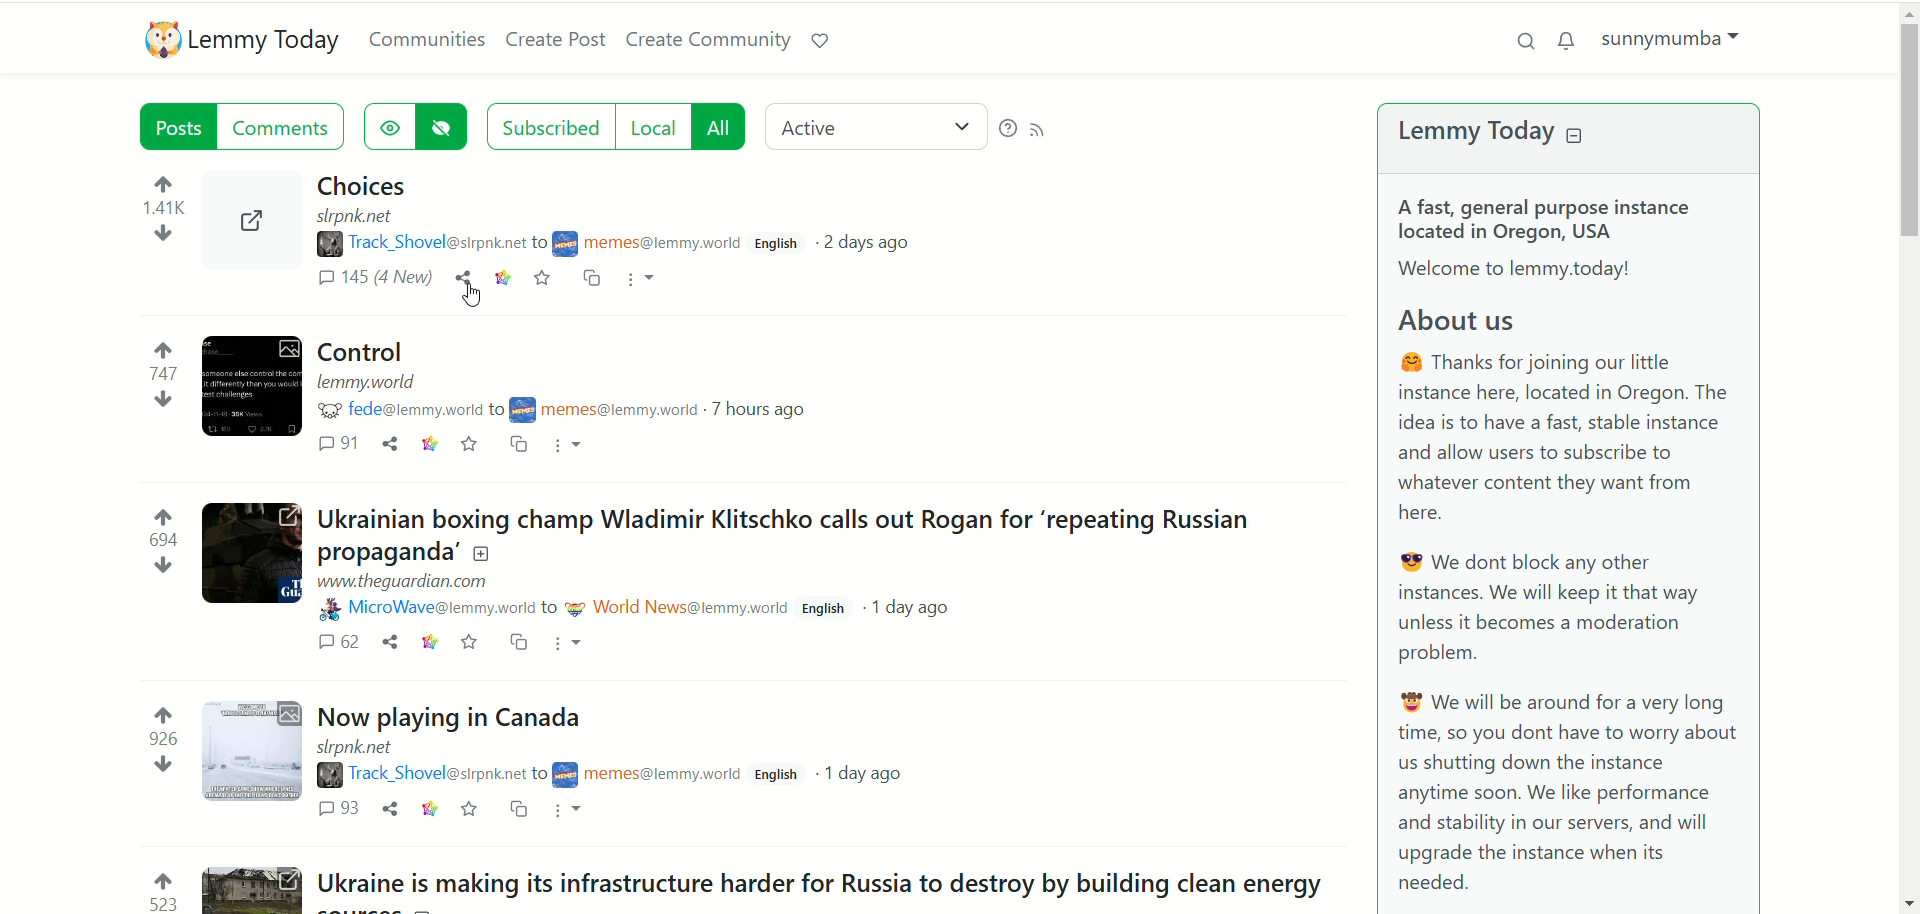 This screenshot has width=1920, height=914. Describe the element at coordinates (426, 808) in the screenshot. I see `link` at that location.